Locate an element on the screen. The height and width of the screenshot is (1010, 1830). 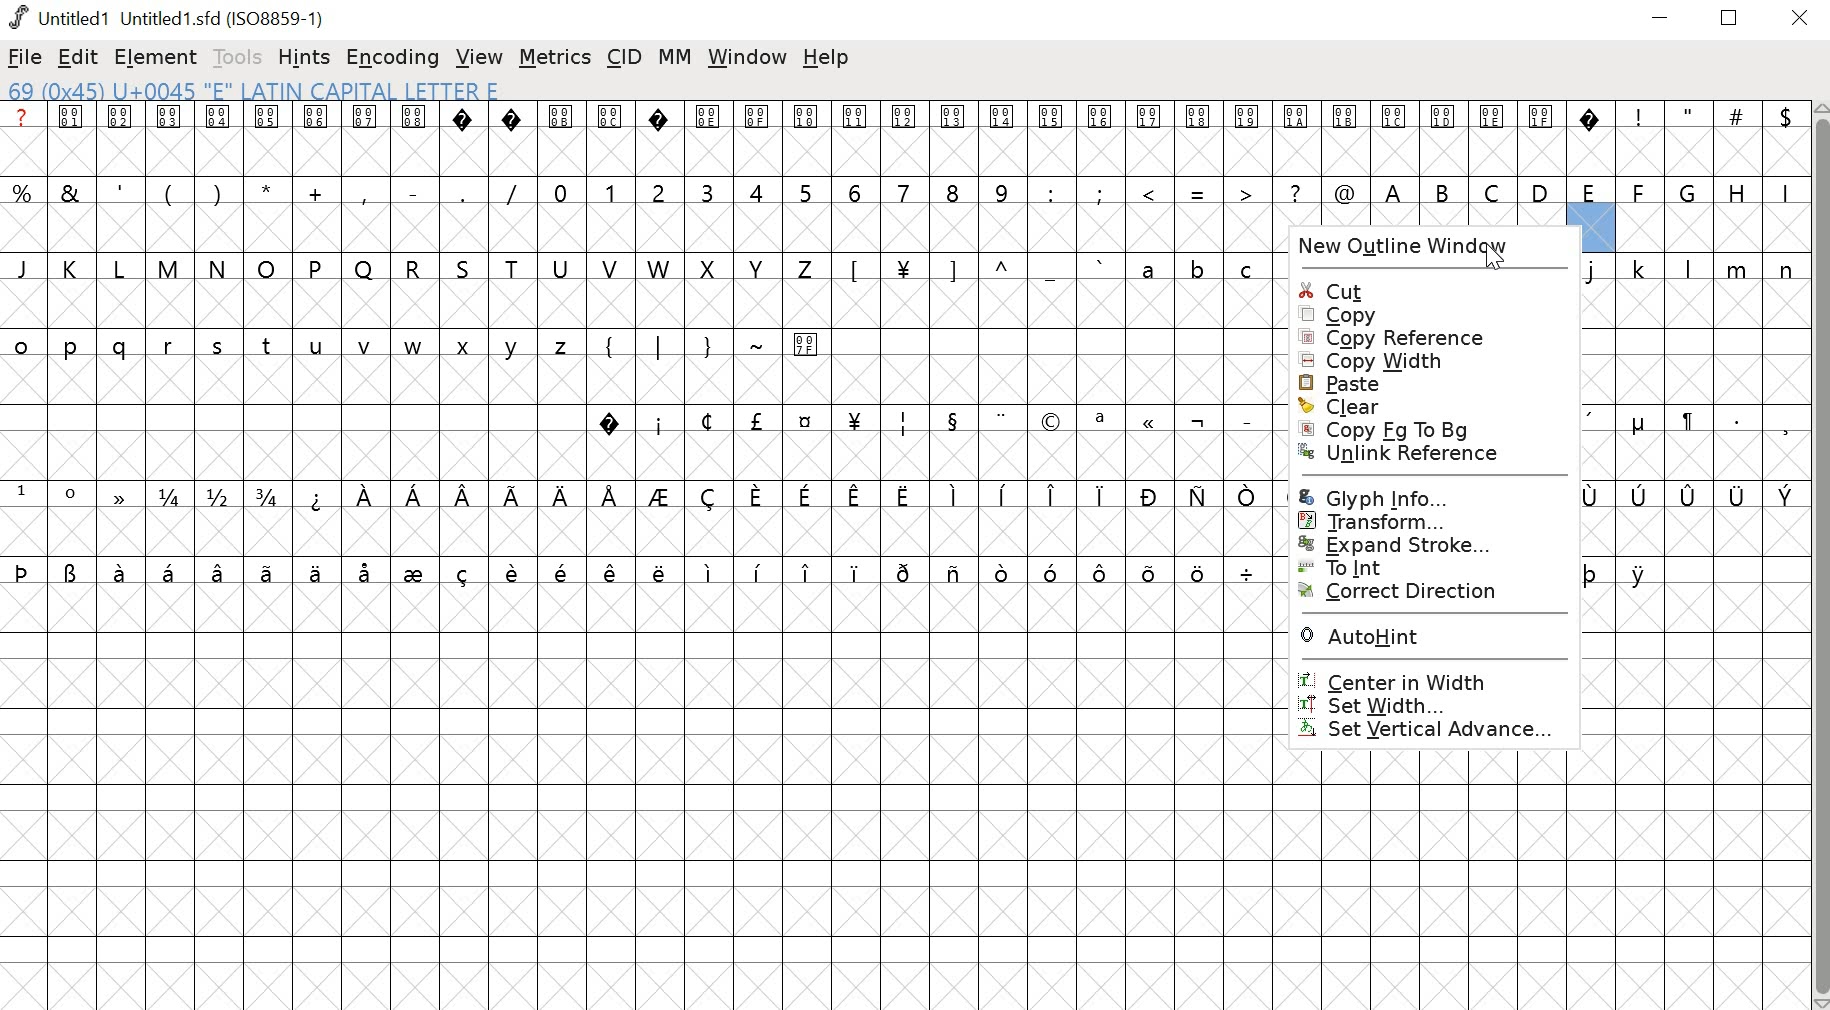
numbers is located at coordinates (783, 190).